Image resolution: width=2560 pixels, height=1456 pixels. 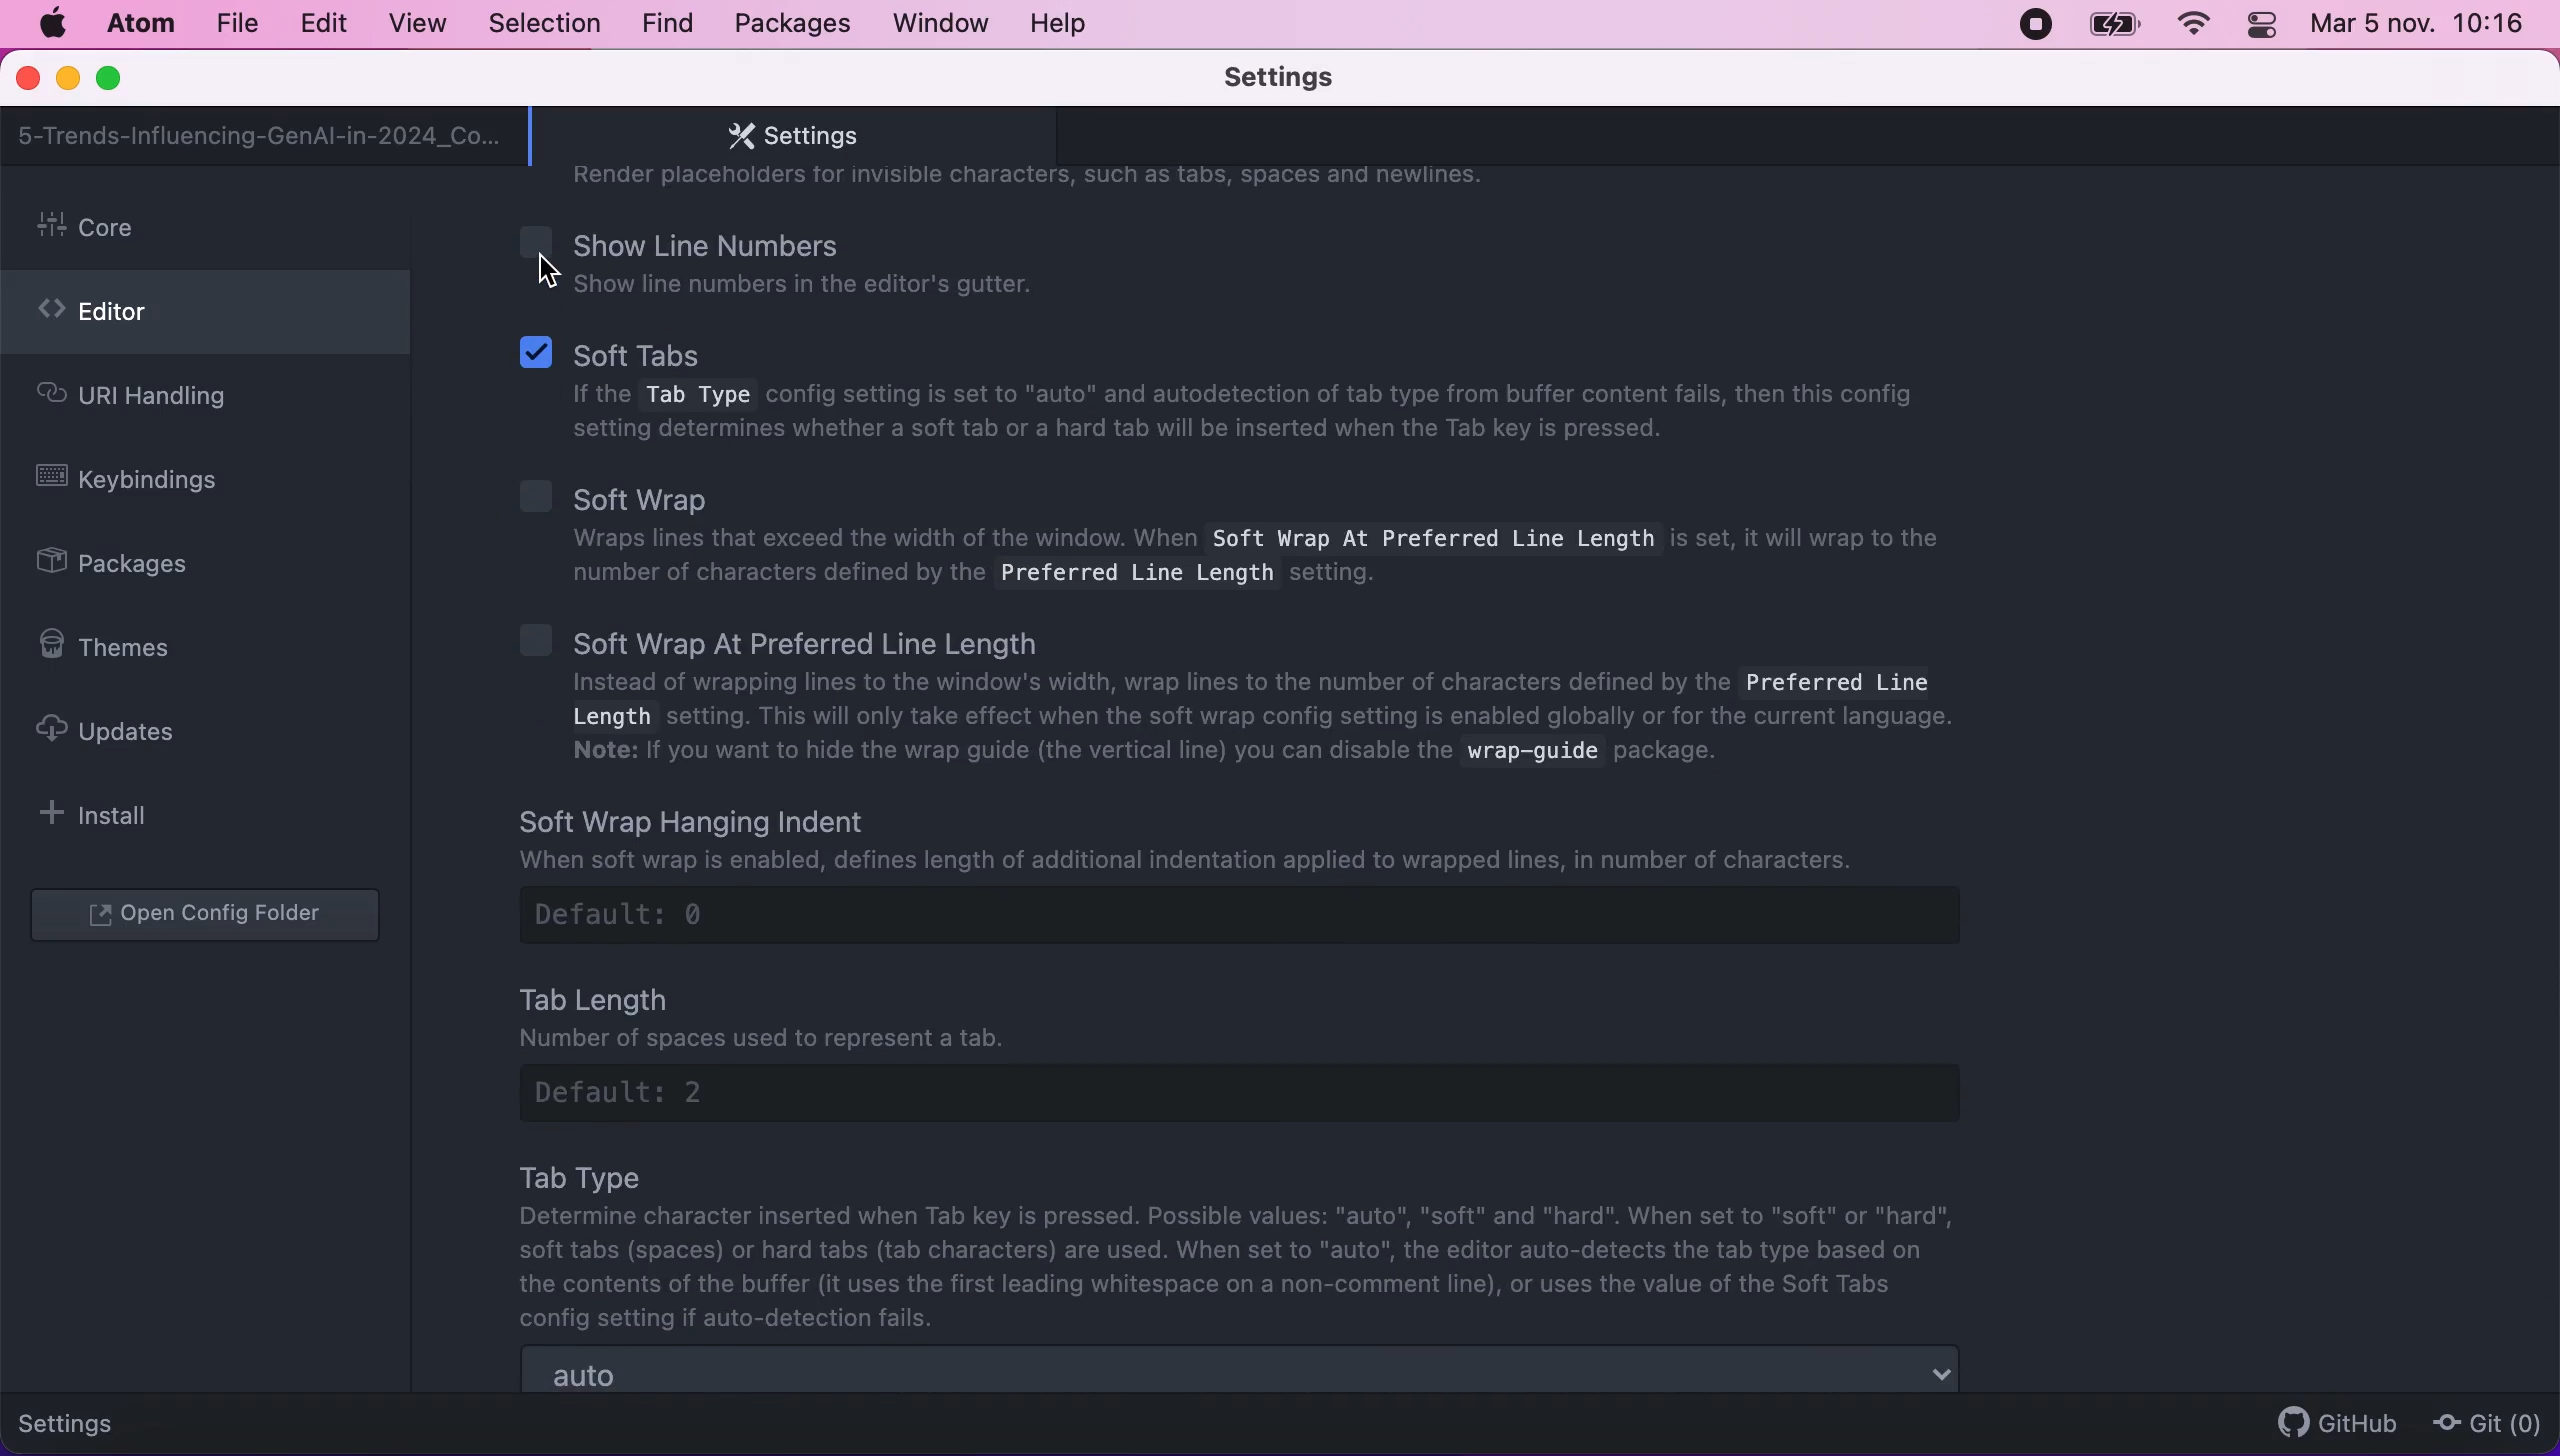 What do you see at coordinates (30, 80) in the screenshot?
I see `close` at bounding box center [30, 80].